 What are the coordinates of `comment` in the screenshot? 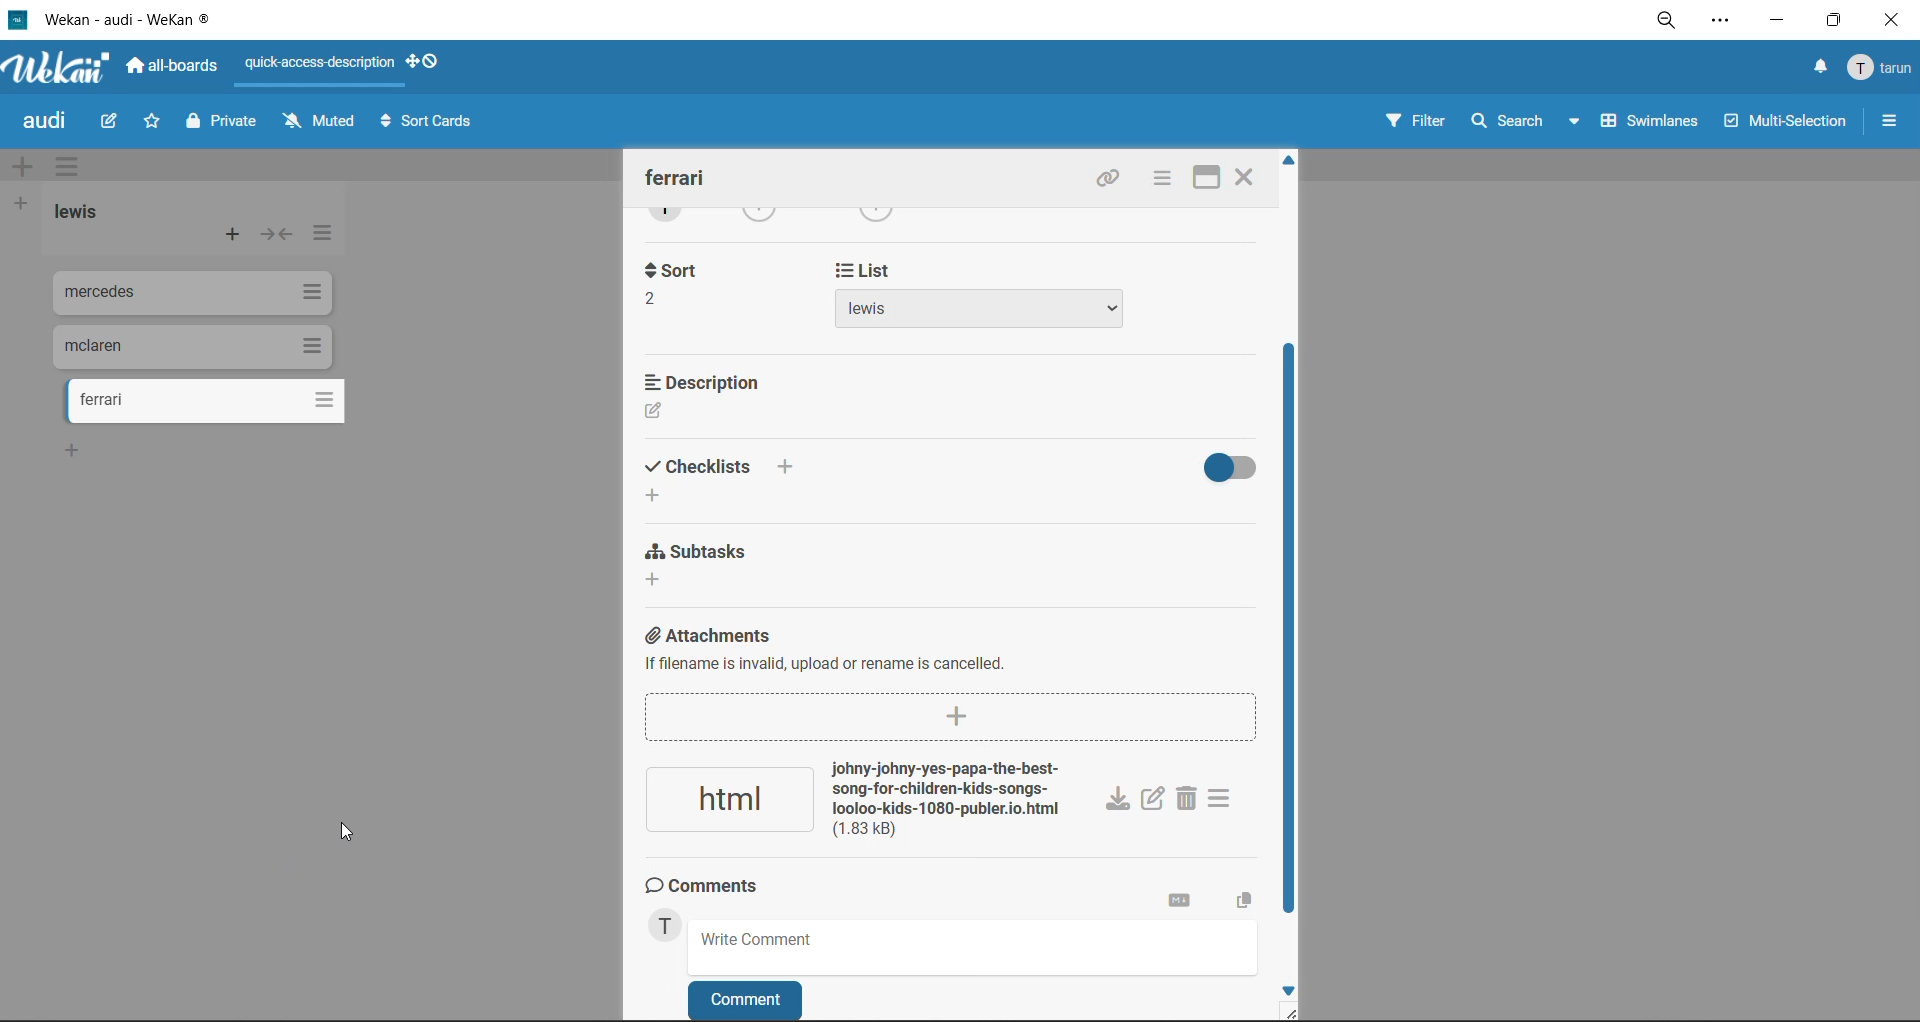 It's located at (742, 1000).